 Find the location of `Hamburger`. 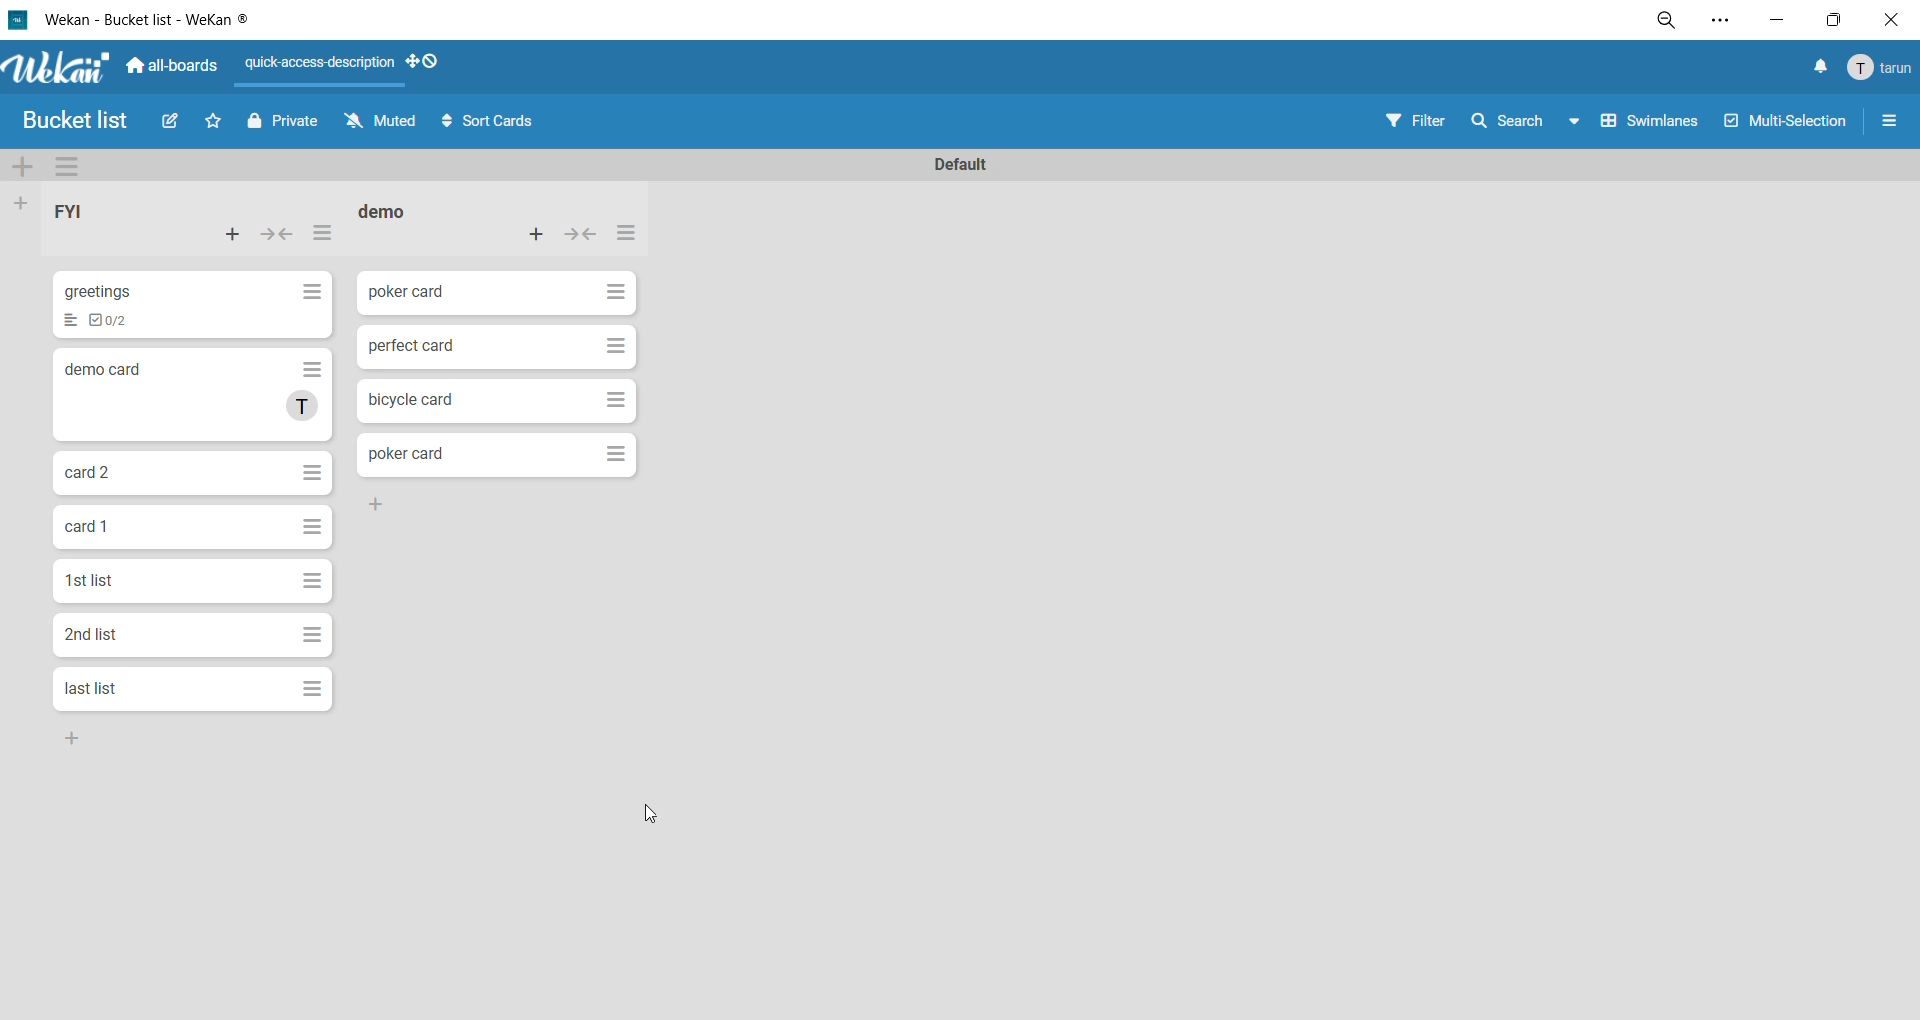

Hamburger is located at coordinates (618, 290).